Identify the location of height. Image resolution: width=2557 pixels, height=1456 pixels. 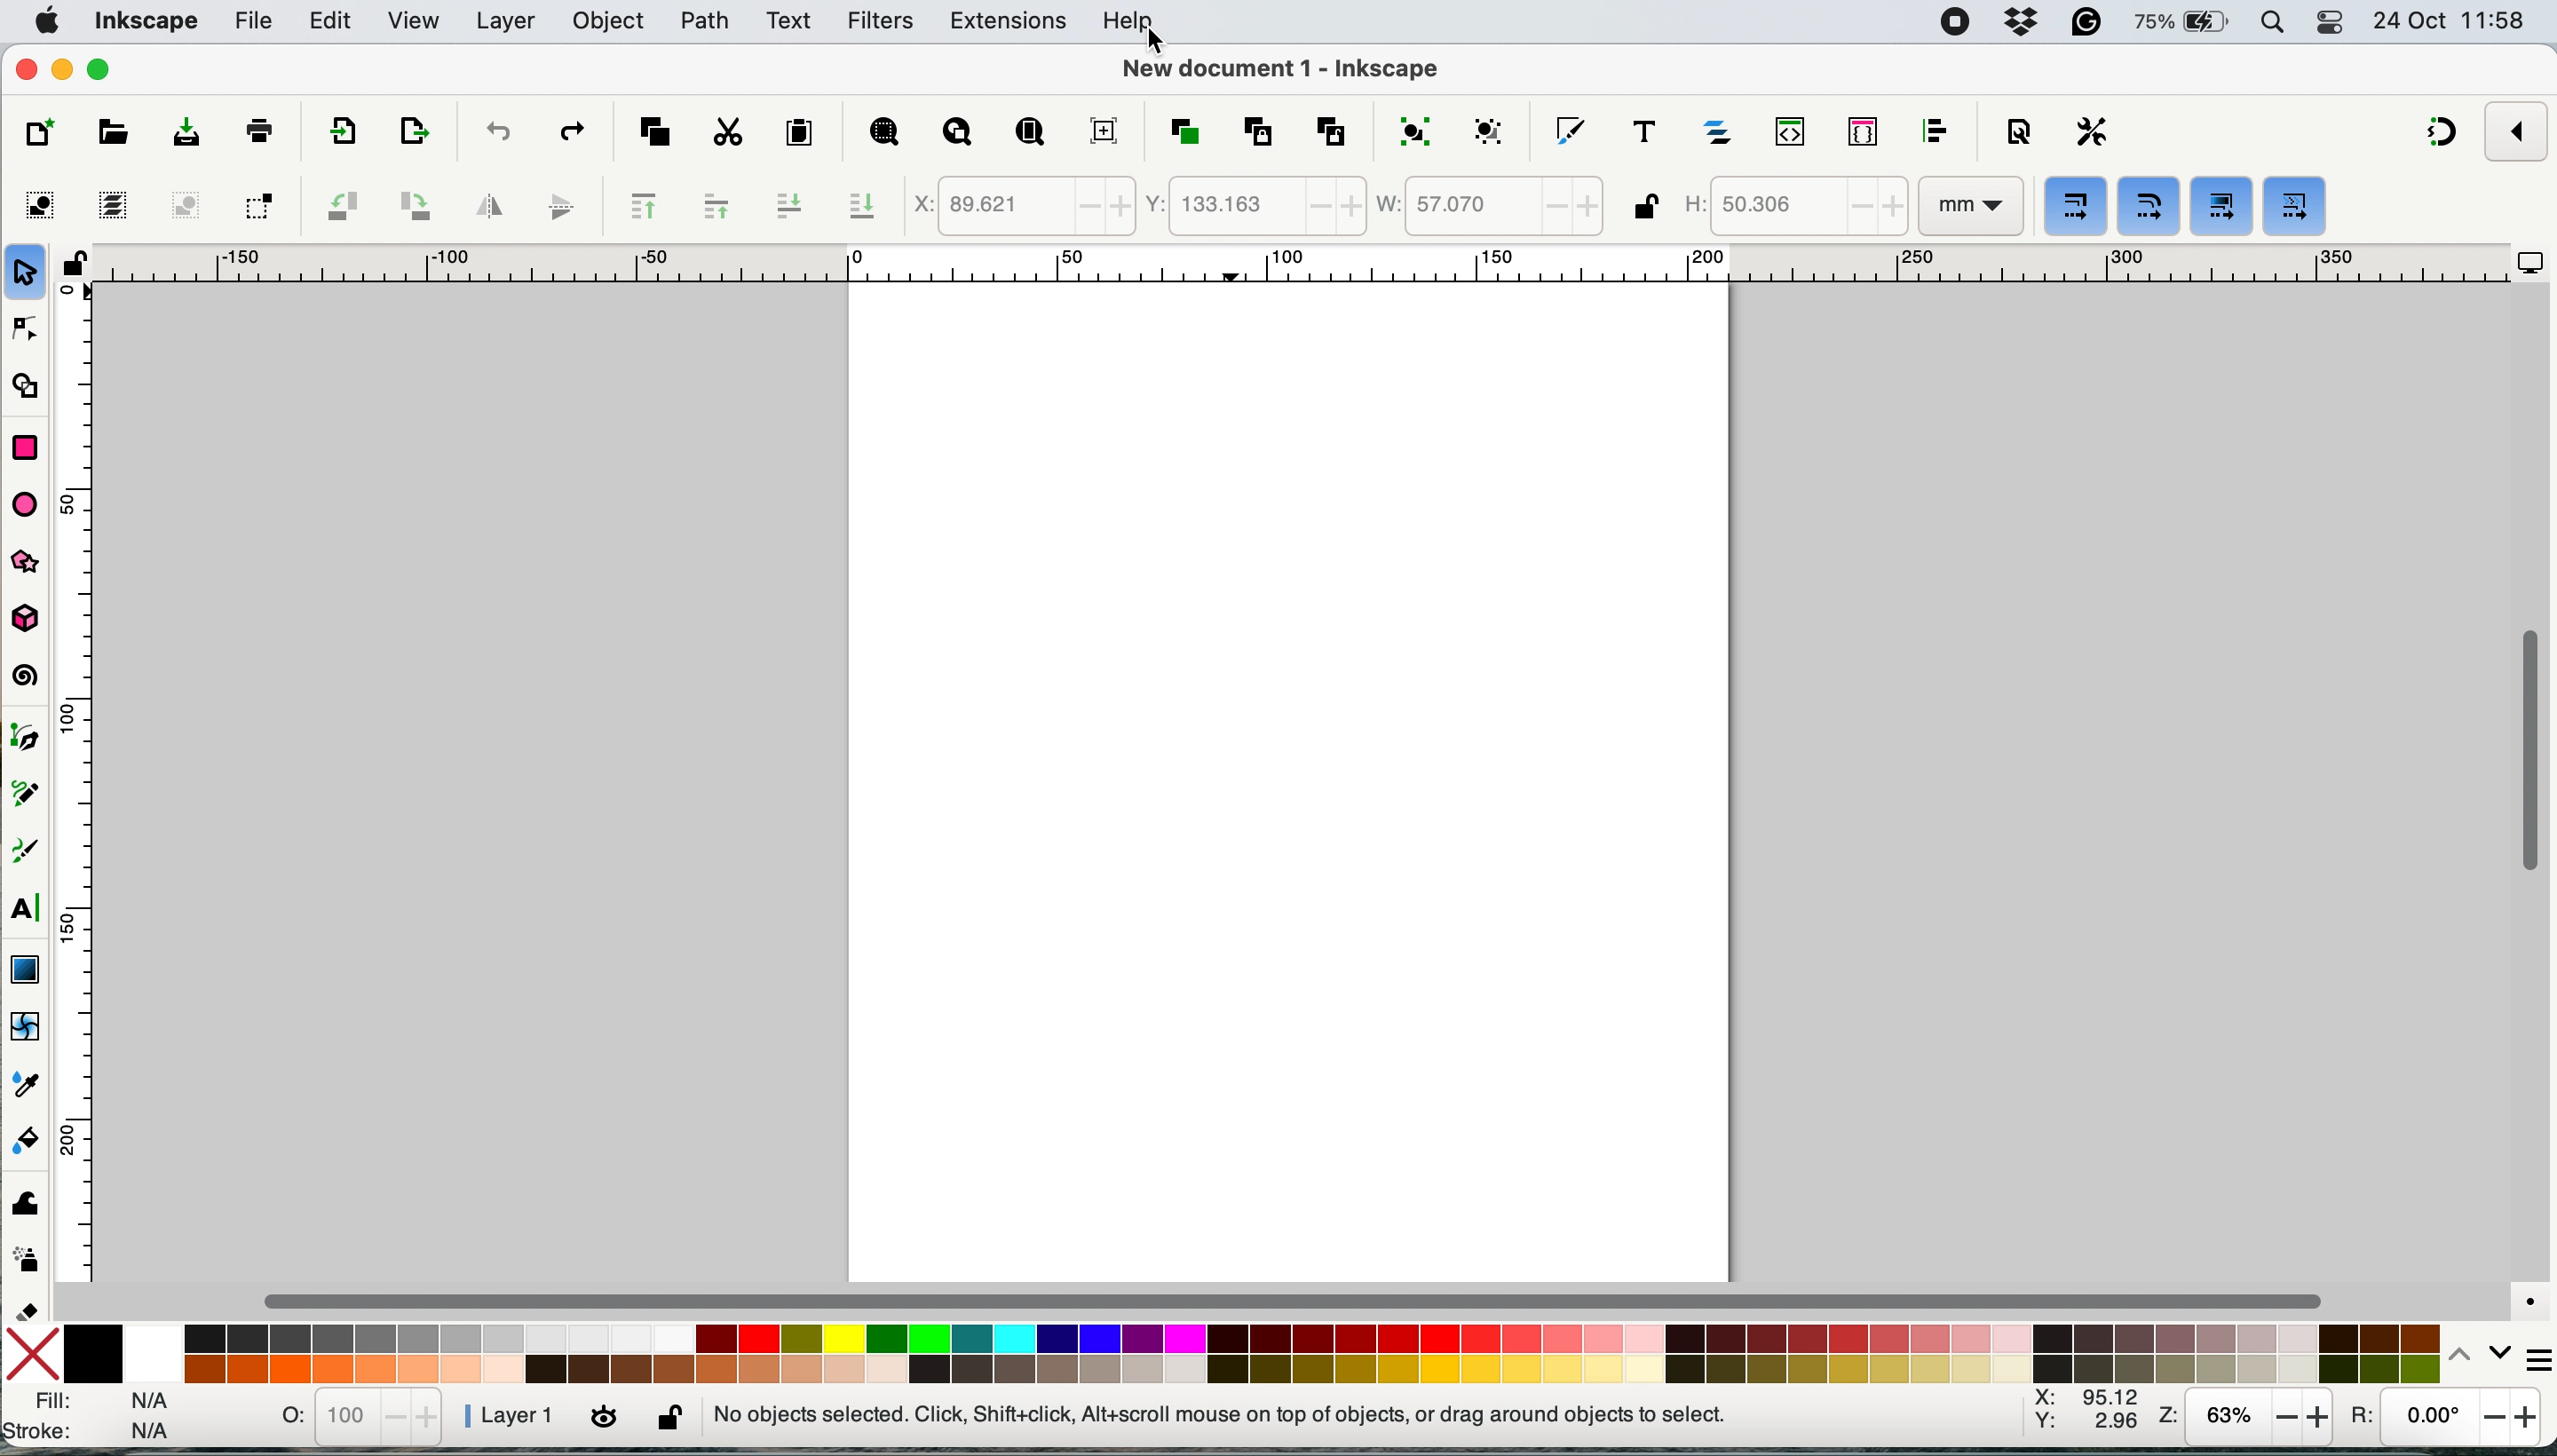
(1796, 206).